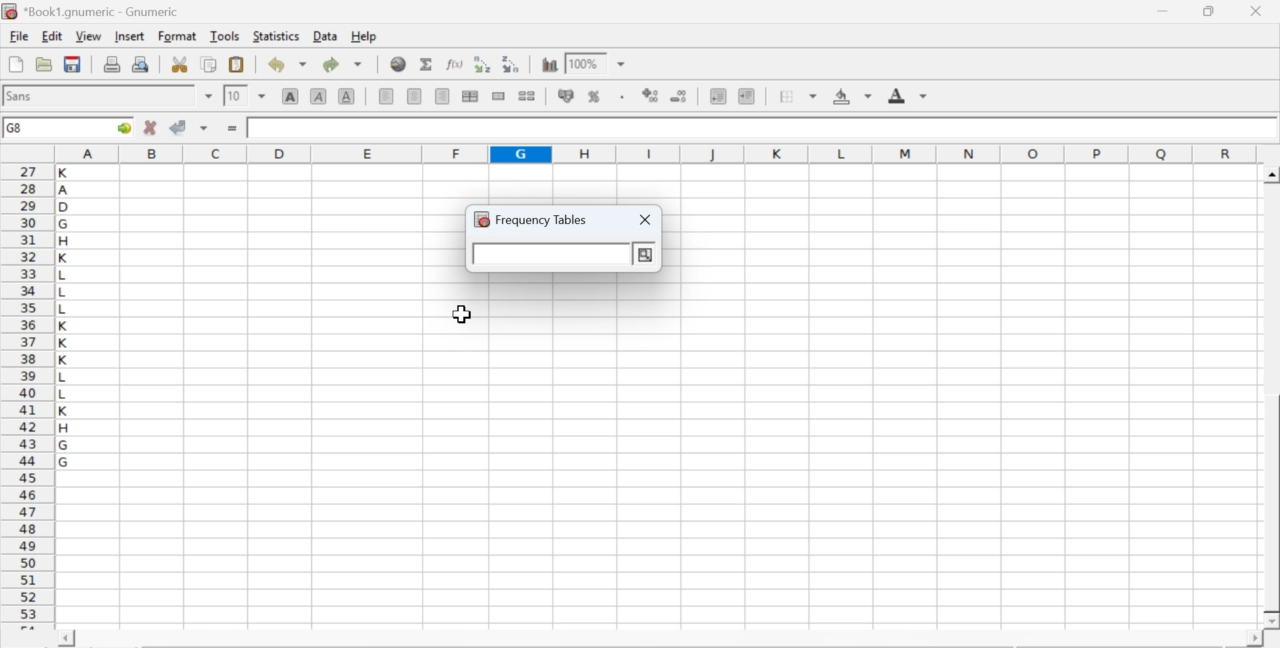 This screenshot has width=1280, height=648. Describe the element at coordinates (653, 152) in the screenshot. I see `column names` at that location.